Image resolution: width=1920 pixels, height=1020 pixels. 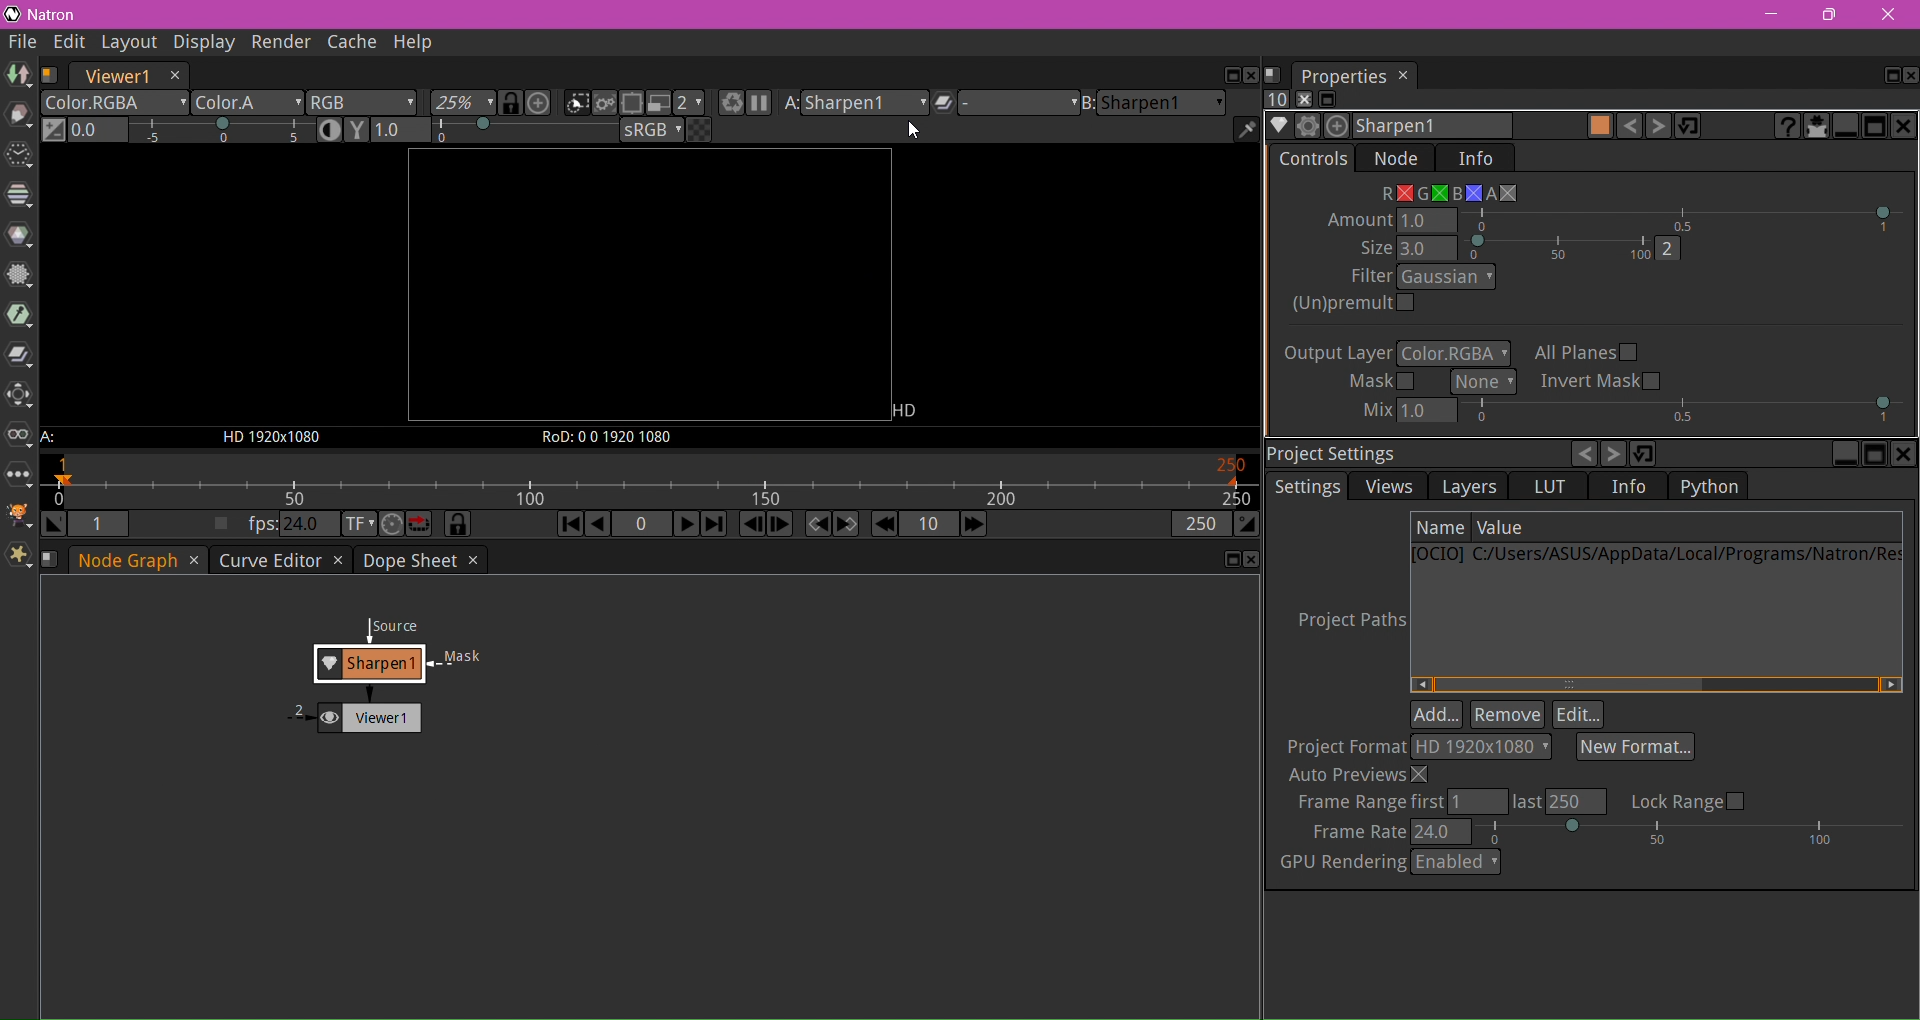 I want to click on Edit, so click(x=71, y=44).